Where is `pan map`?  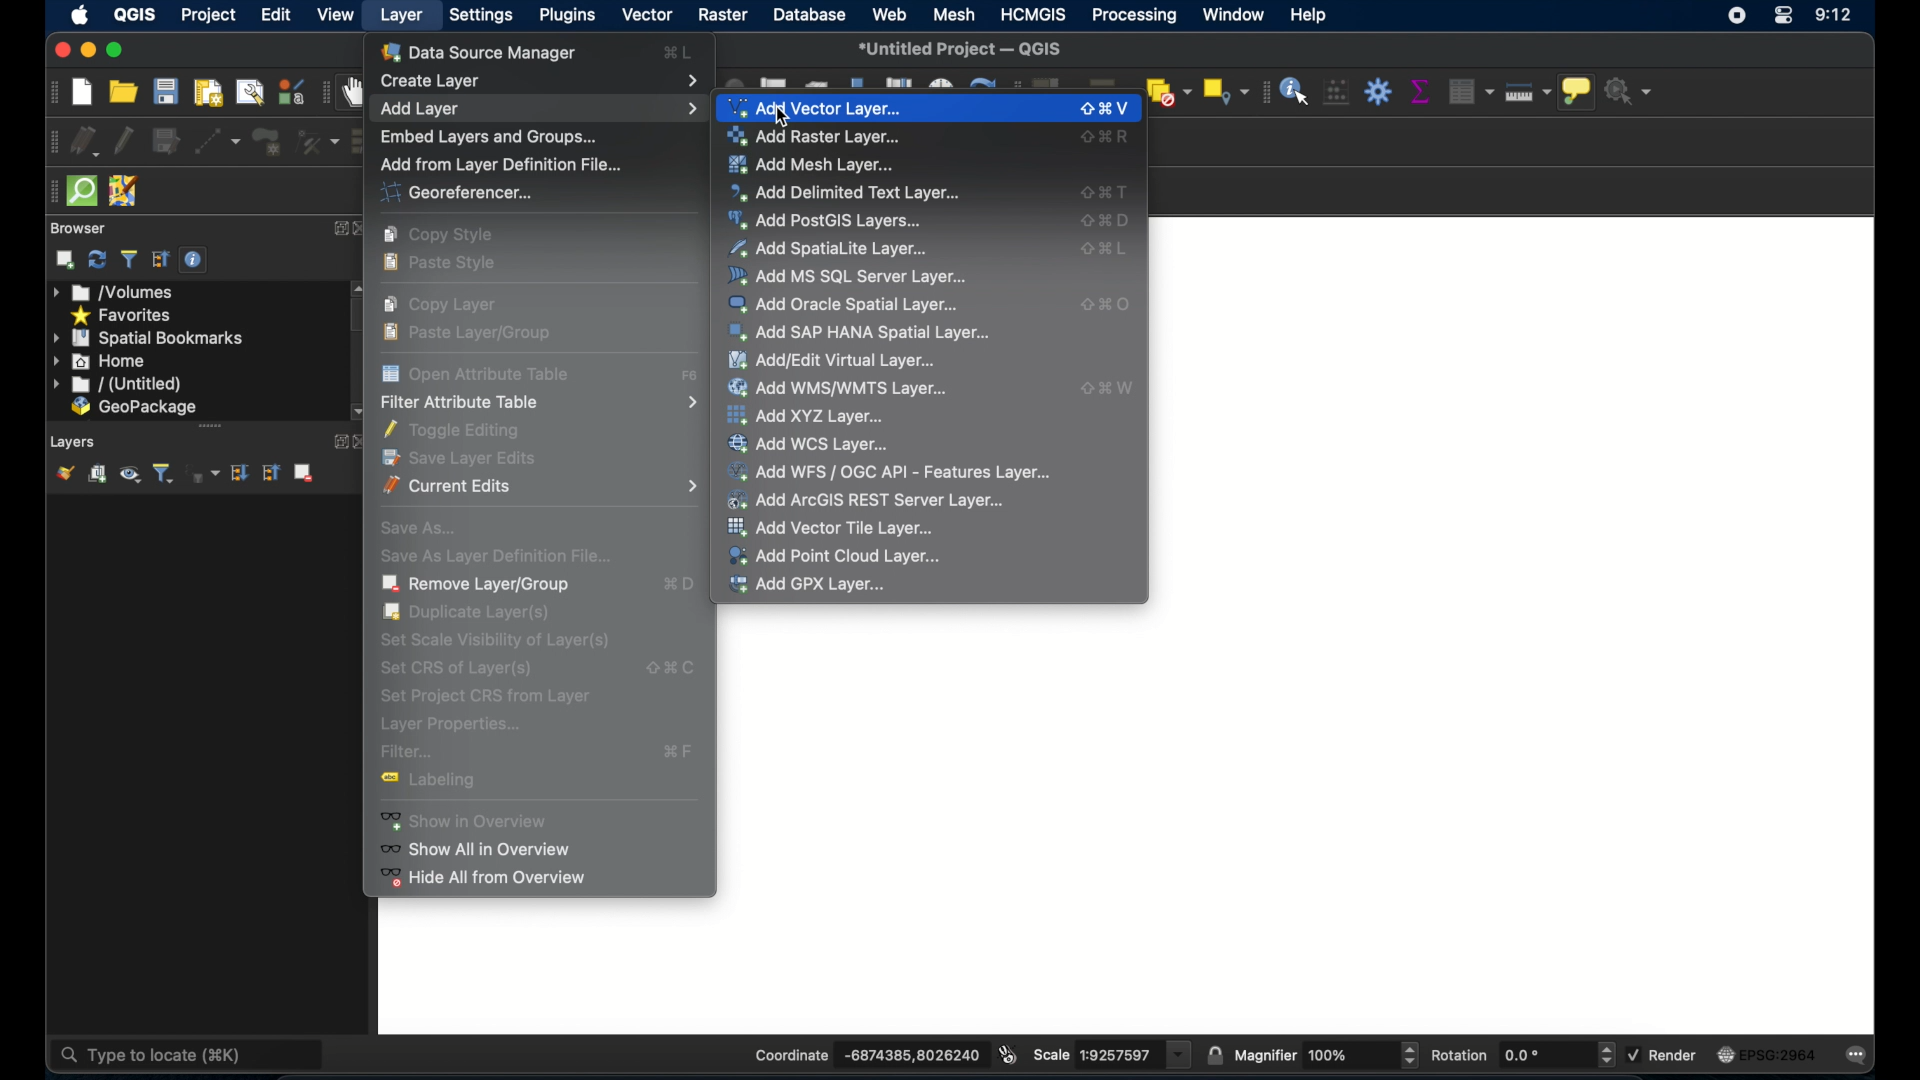
pan map is located at coordinates (356, 94).